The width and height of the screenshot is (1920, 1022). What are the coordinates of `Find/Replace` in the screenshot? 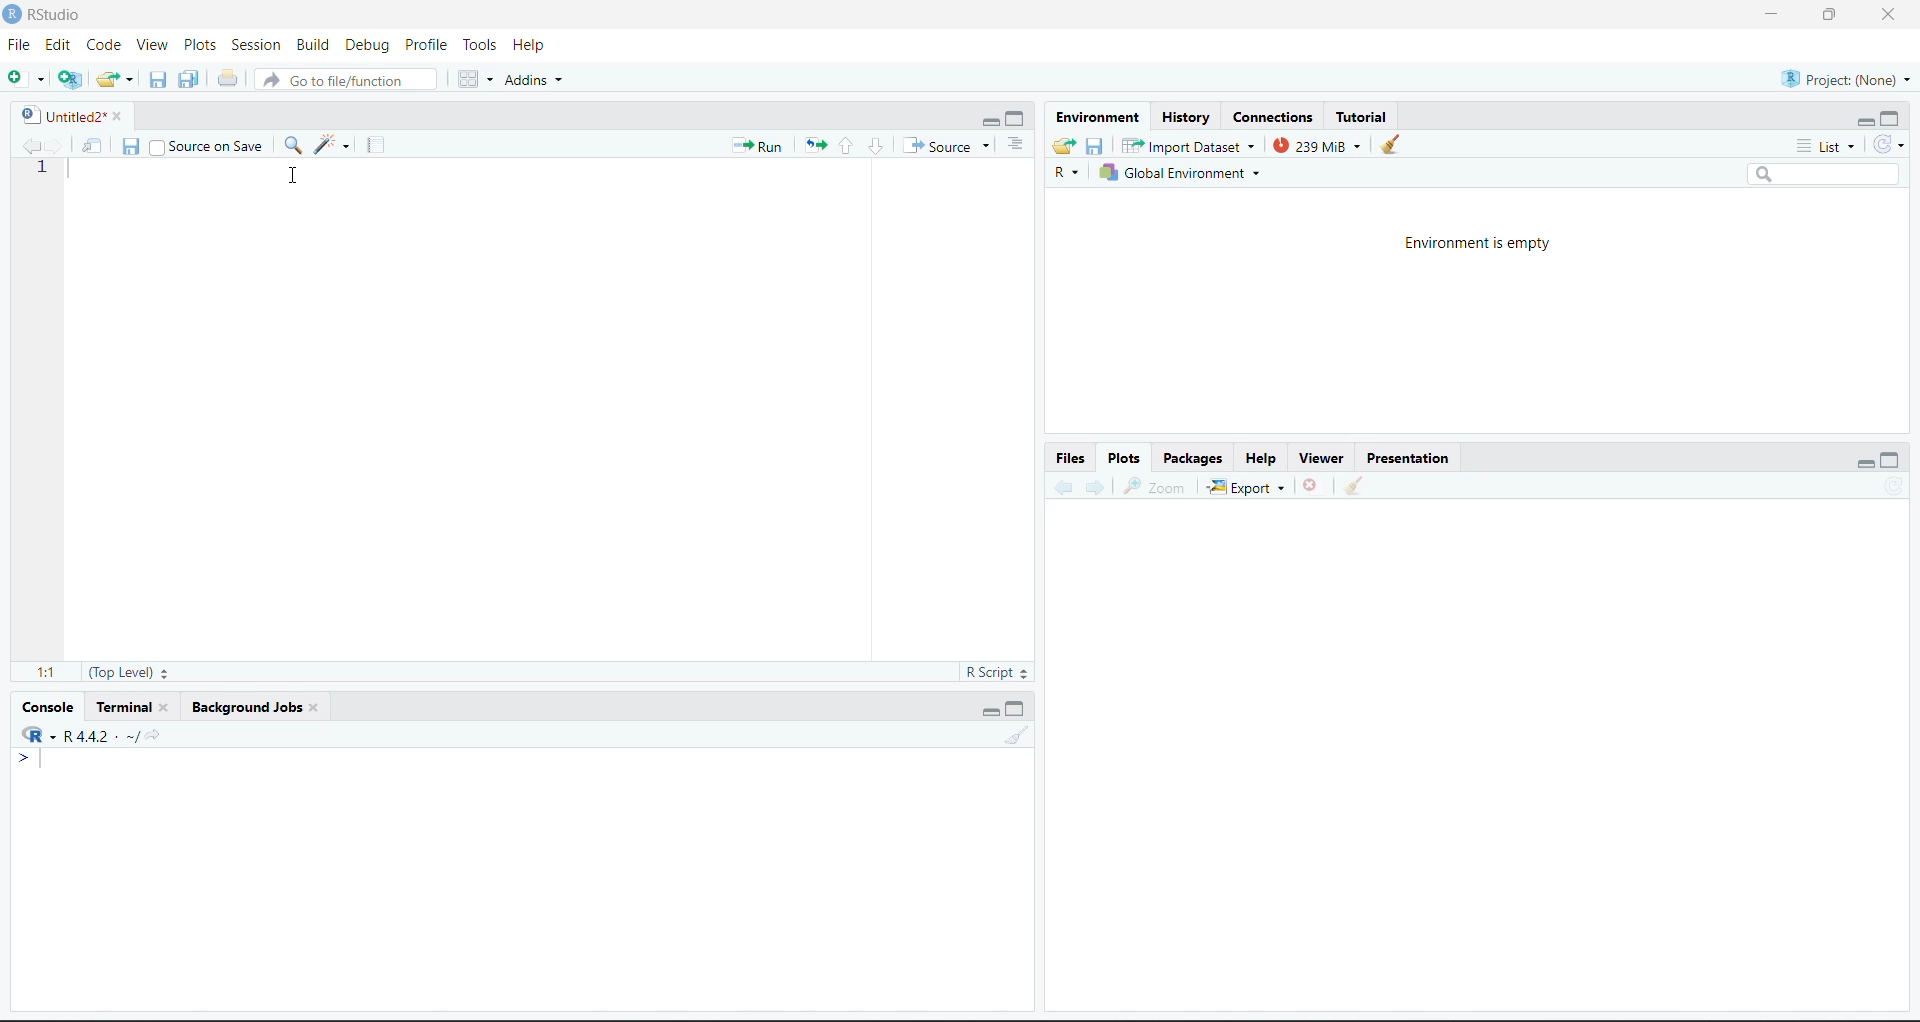 It's located at (293, 144).